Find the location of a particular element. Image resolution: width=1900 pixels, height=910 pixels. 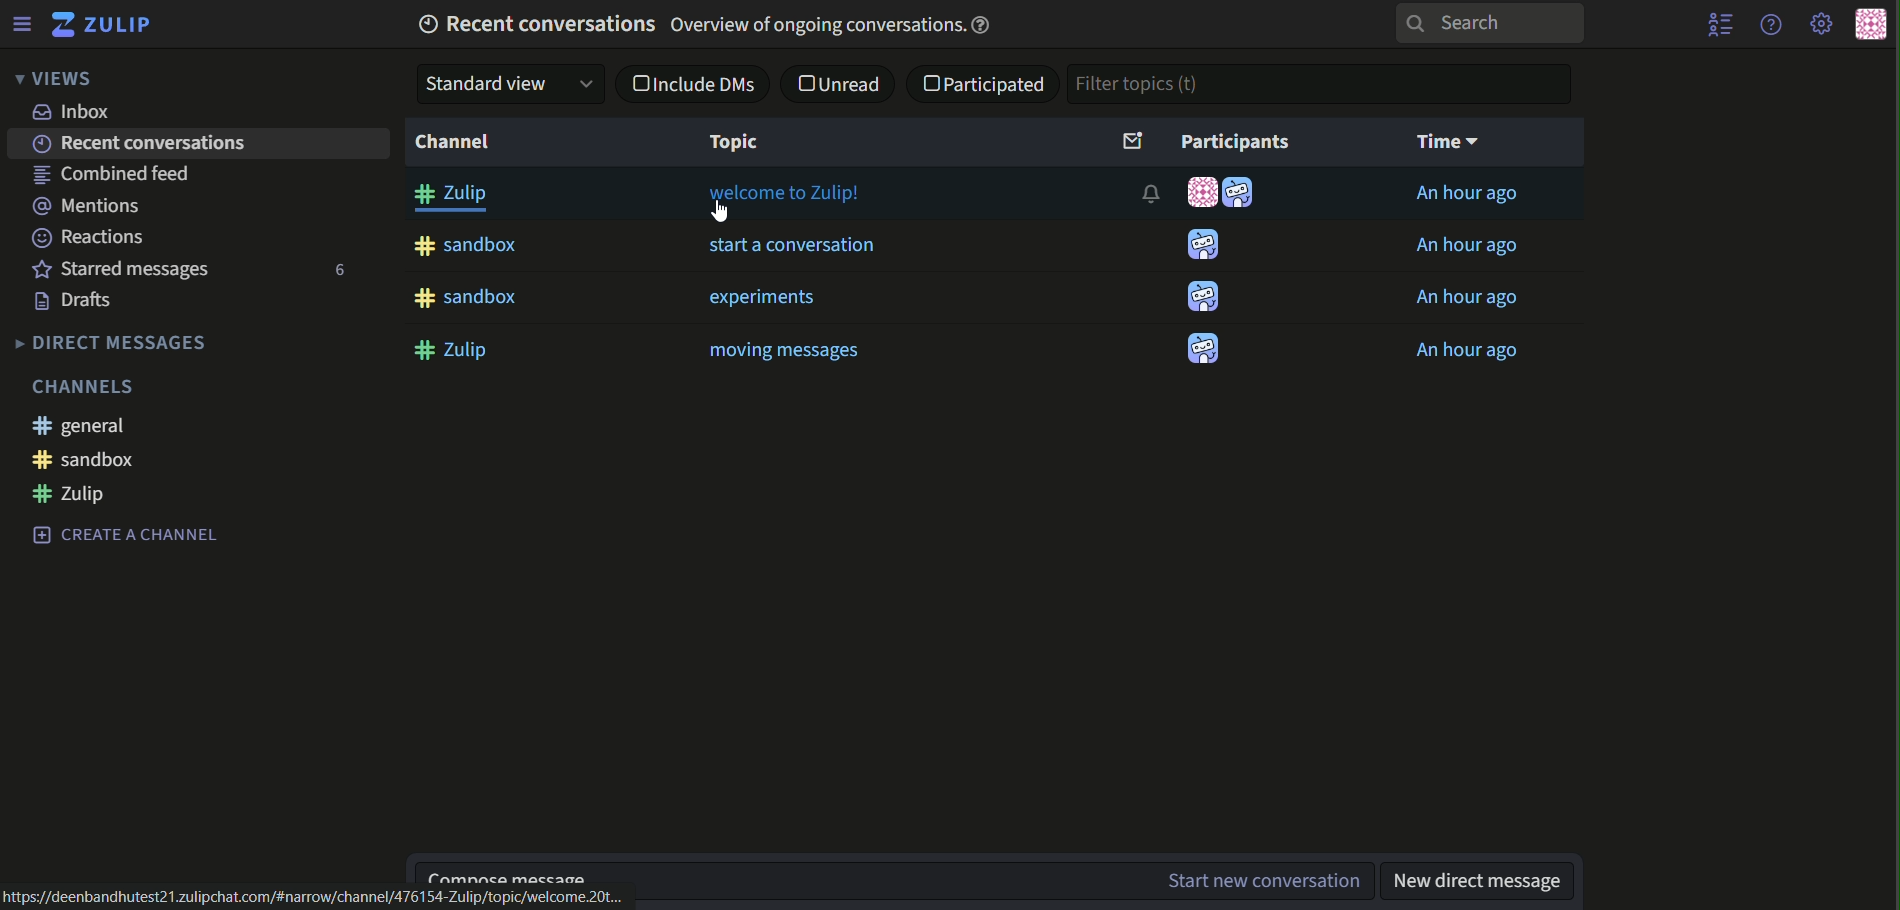

text is located at coordinates (81, 302).